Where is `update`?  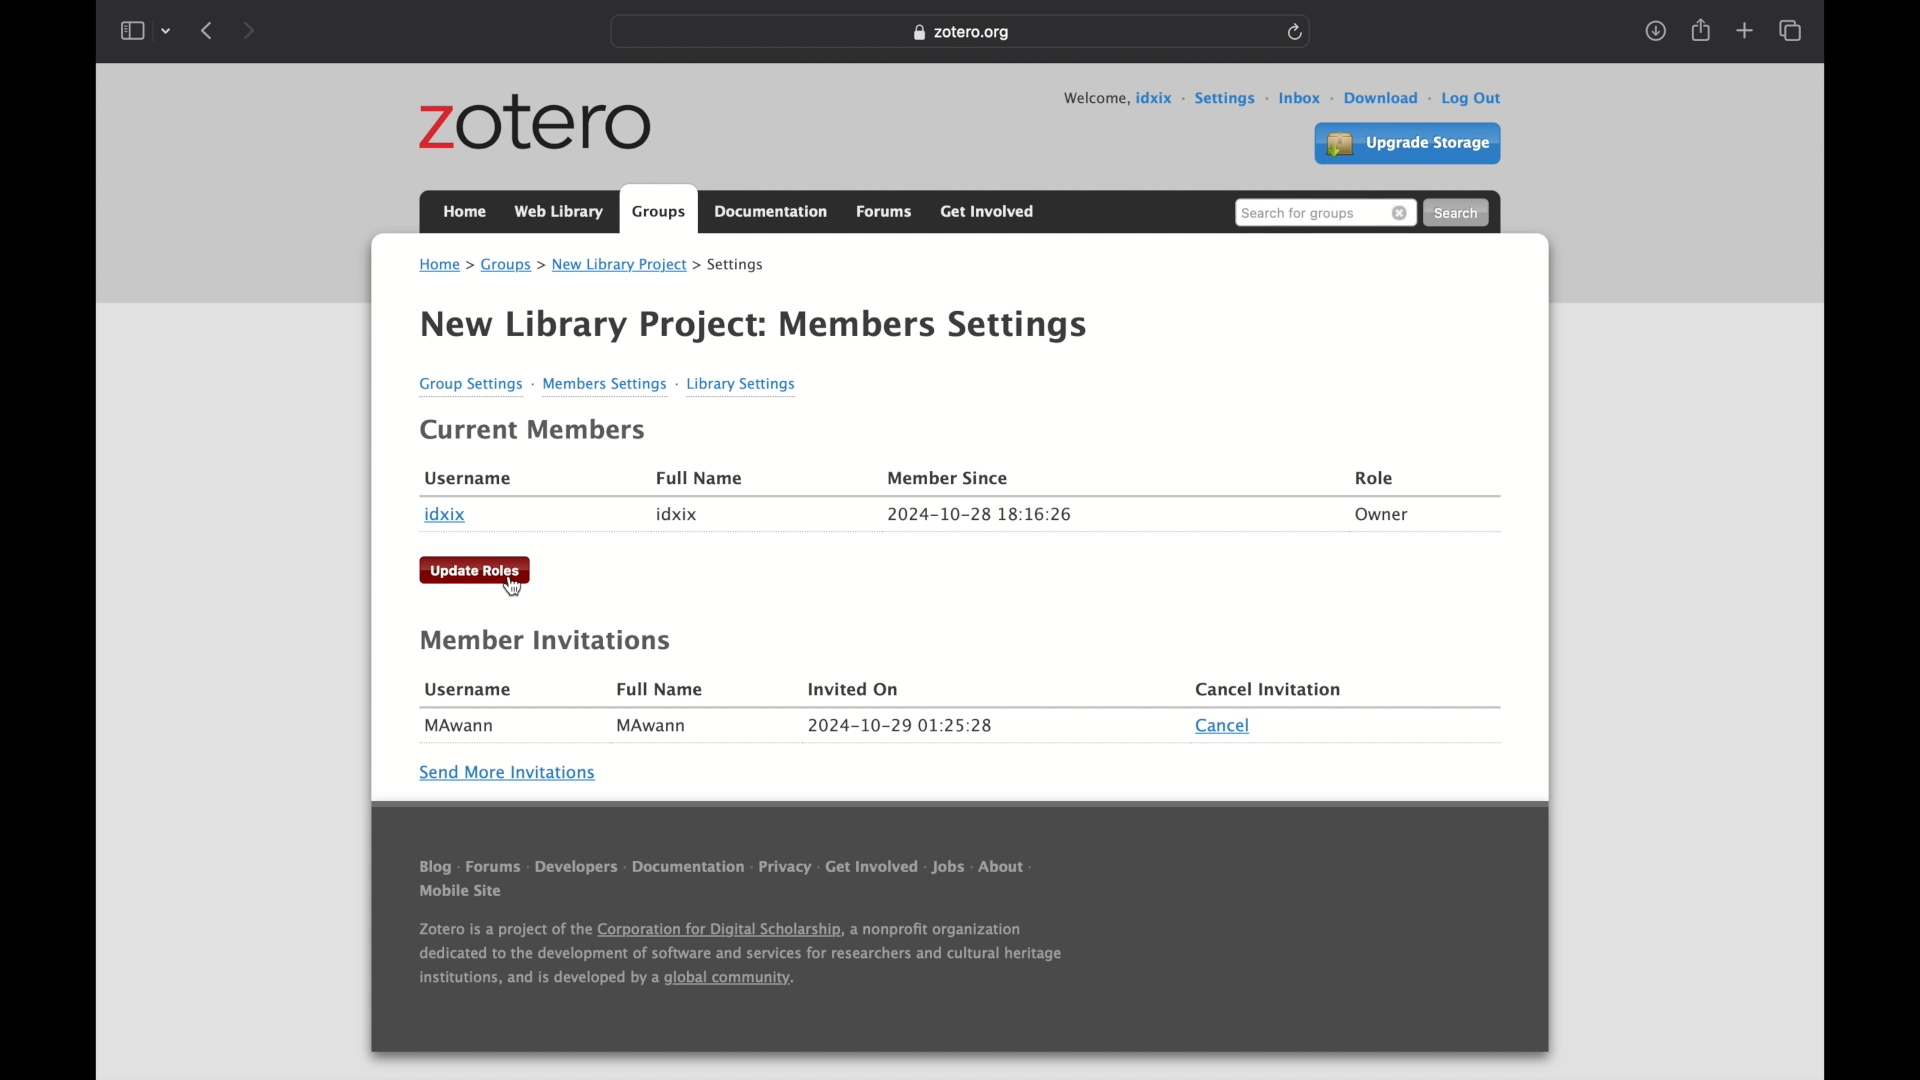 update is located at coordinates (476, 570).